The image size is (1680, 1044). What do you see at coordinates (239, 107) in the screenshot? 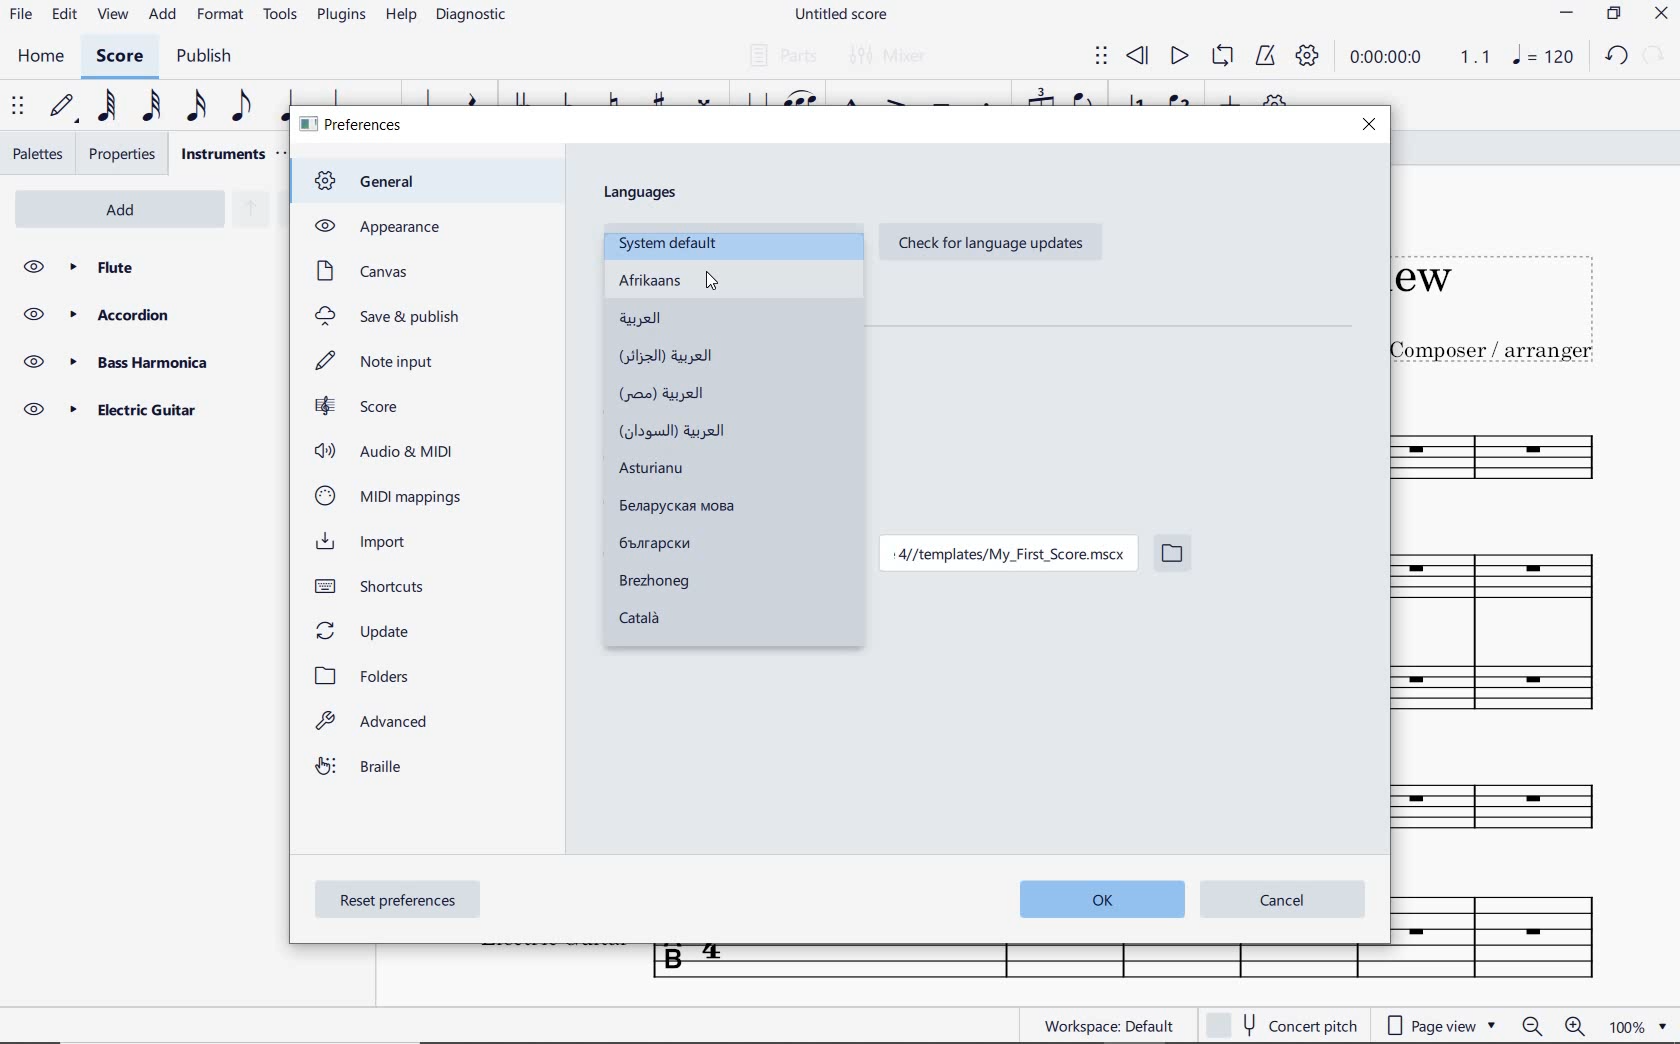
I see `eighth note` at bounding box center [239, 107].